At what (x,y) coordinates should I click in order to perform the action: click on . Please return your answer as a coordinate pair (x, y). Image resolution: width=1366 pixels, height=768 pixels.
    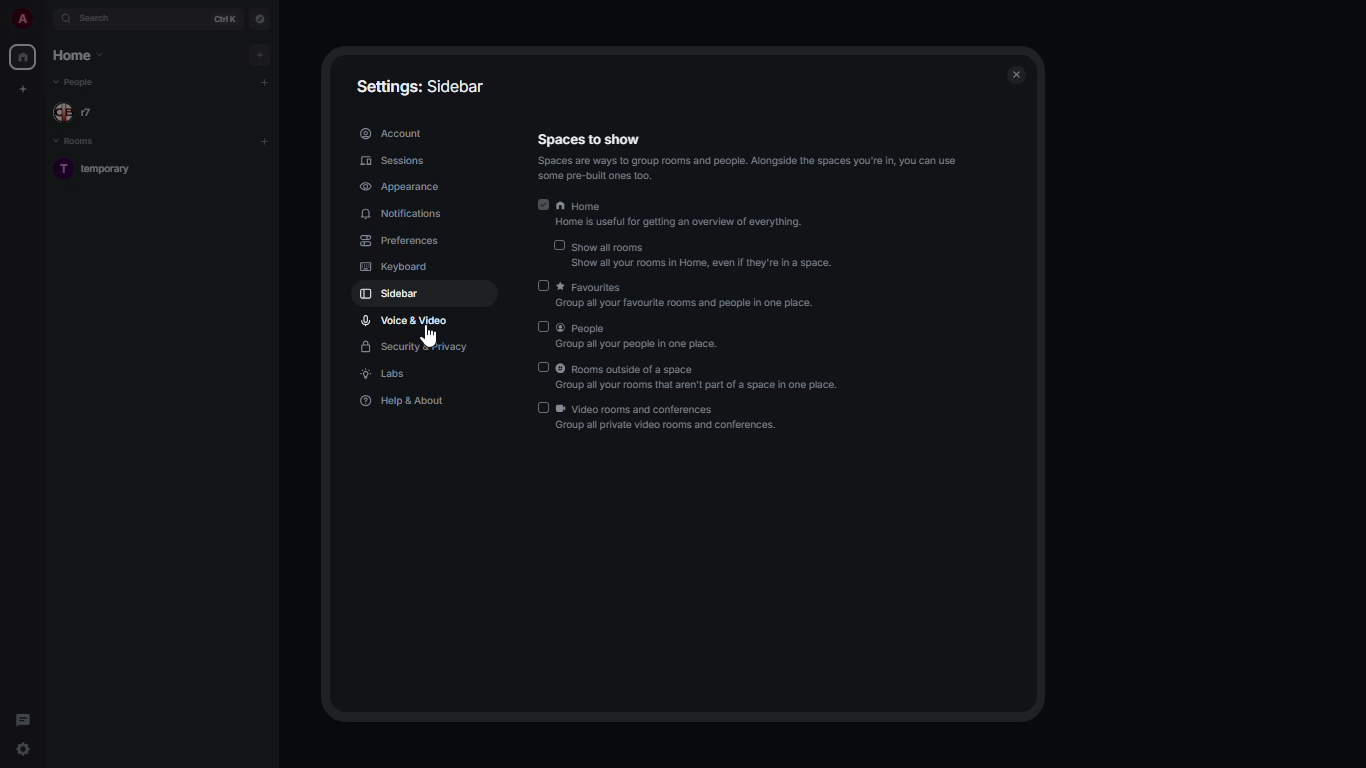
    Looking at the image, I should click on (556, 246).